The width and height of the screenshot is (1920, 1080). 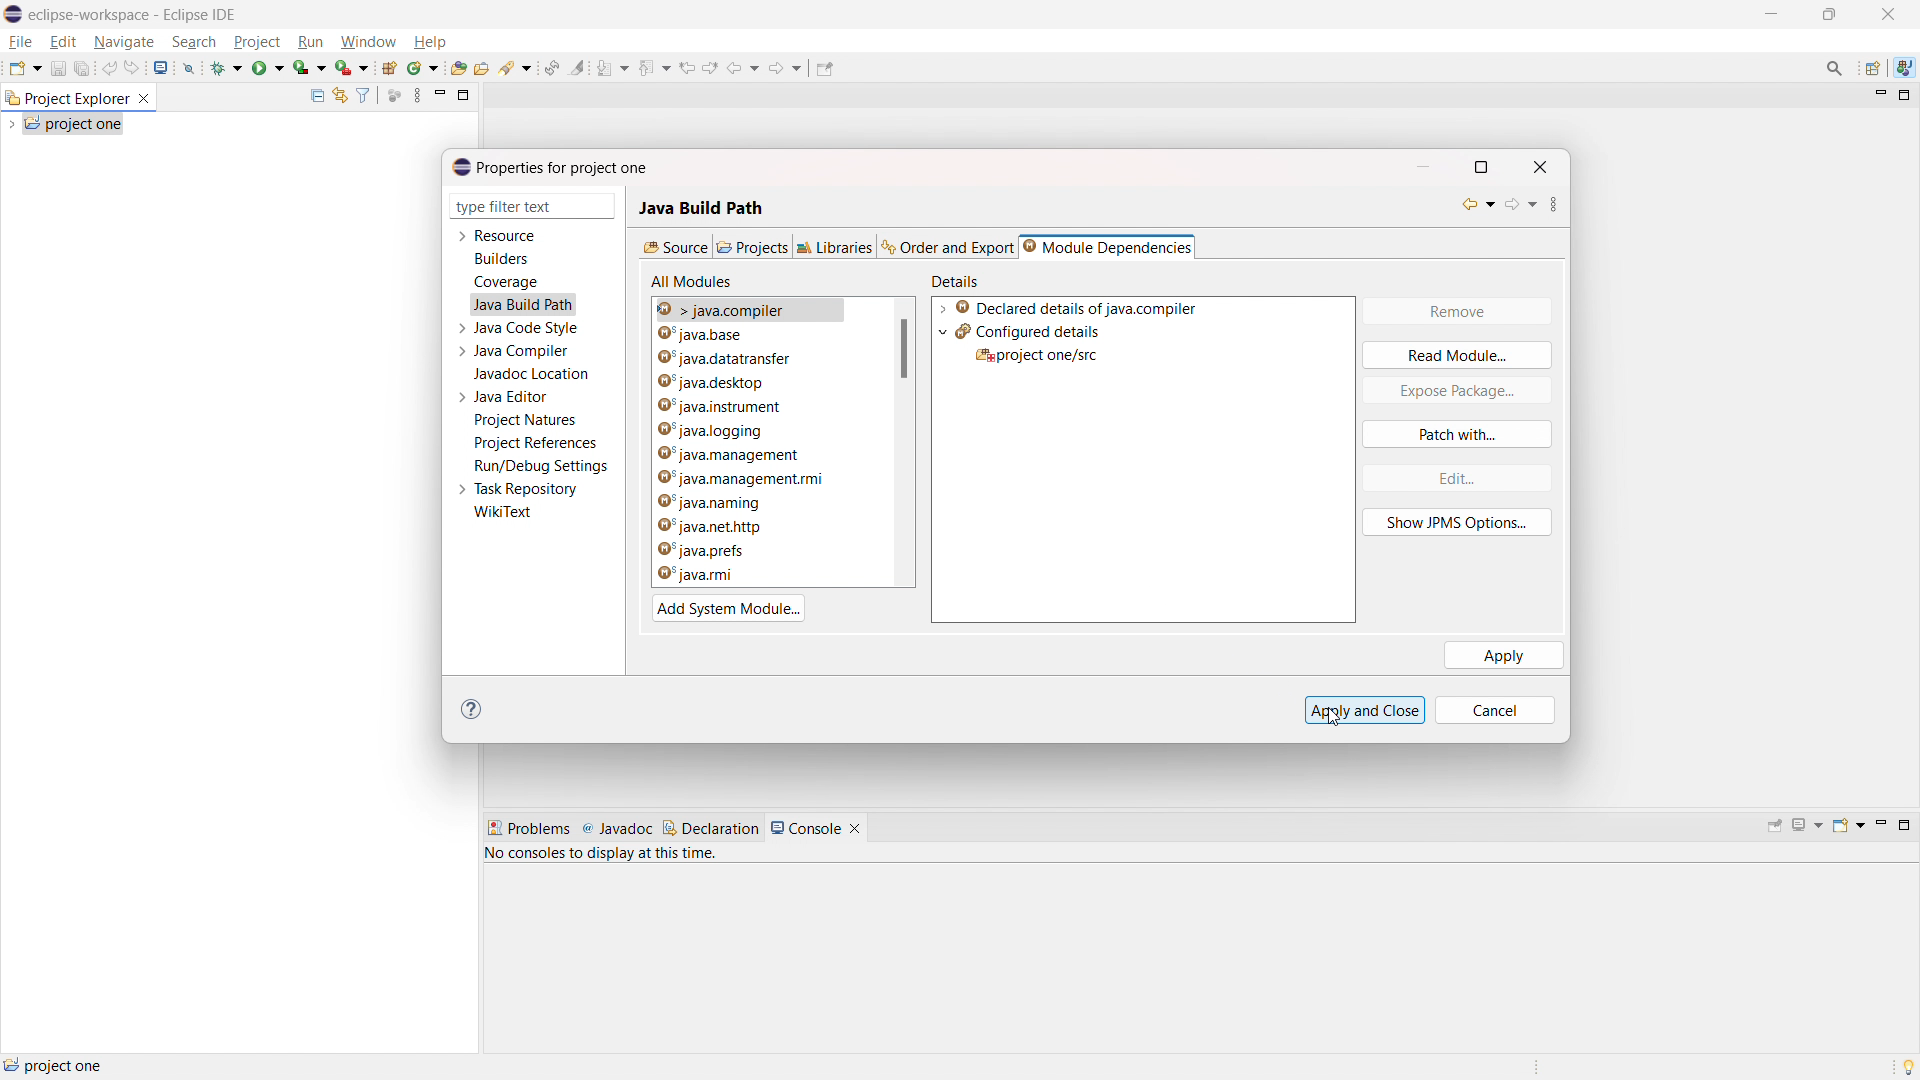 What do you see at coordinates (578, 67) in the screenshot?
I see `toggle ant mark occurances` at bounding box center [578, 67].